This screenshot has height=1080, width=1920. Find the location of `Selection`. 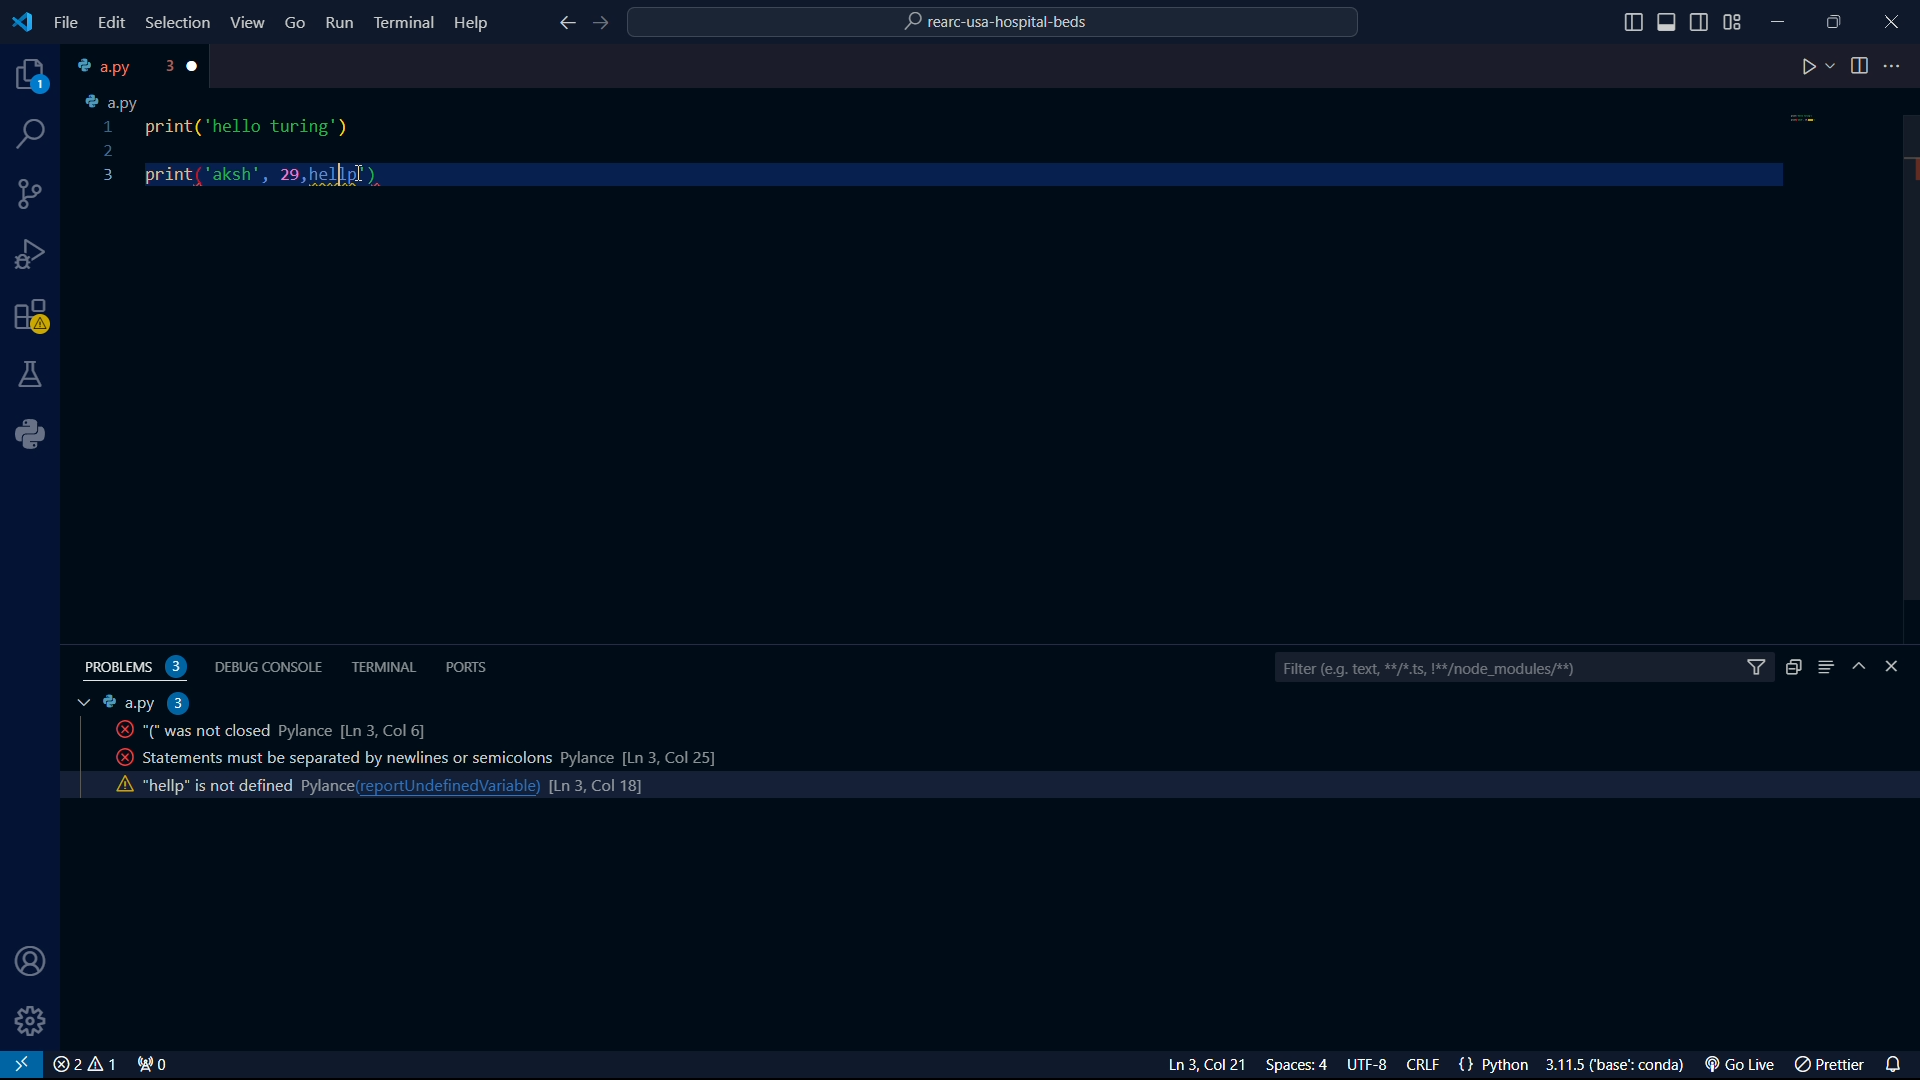

Selection is located at coordinates (181, 24).